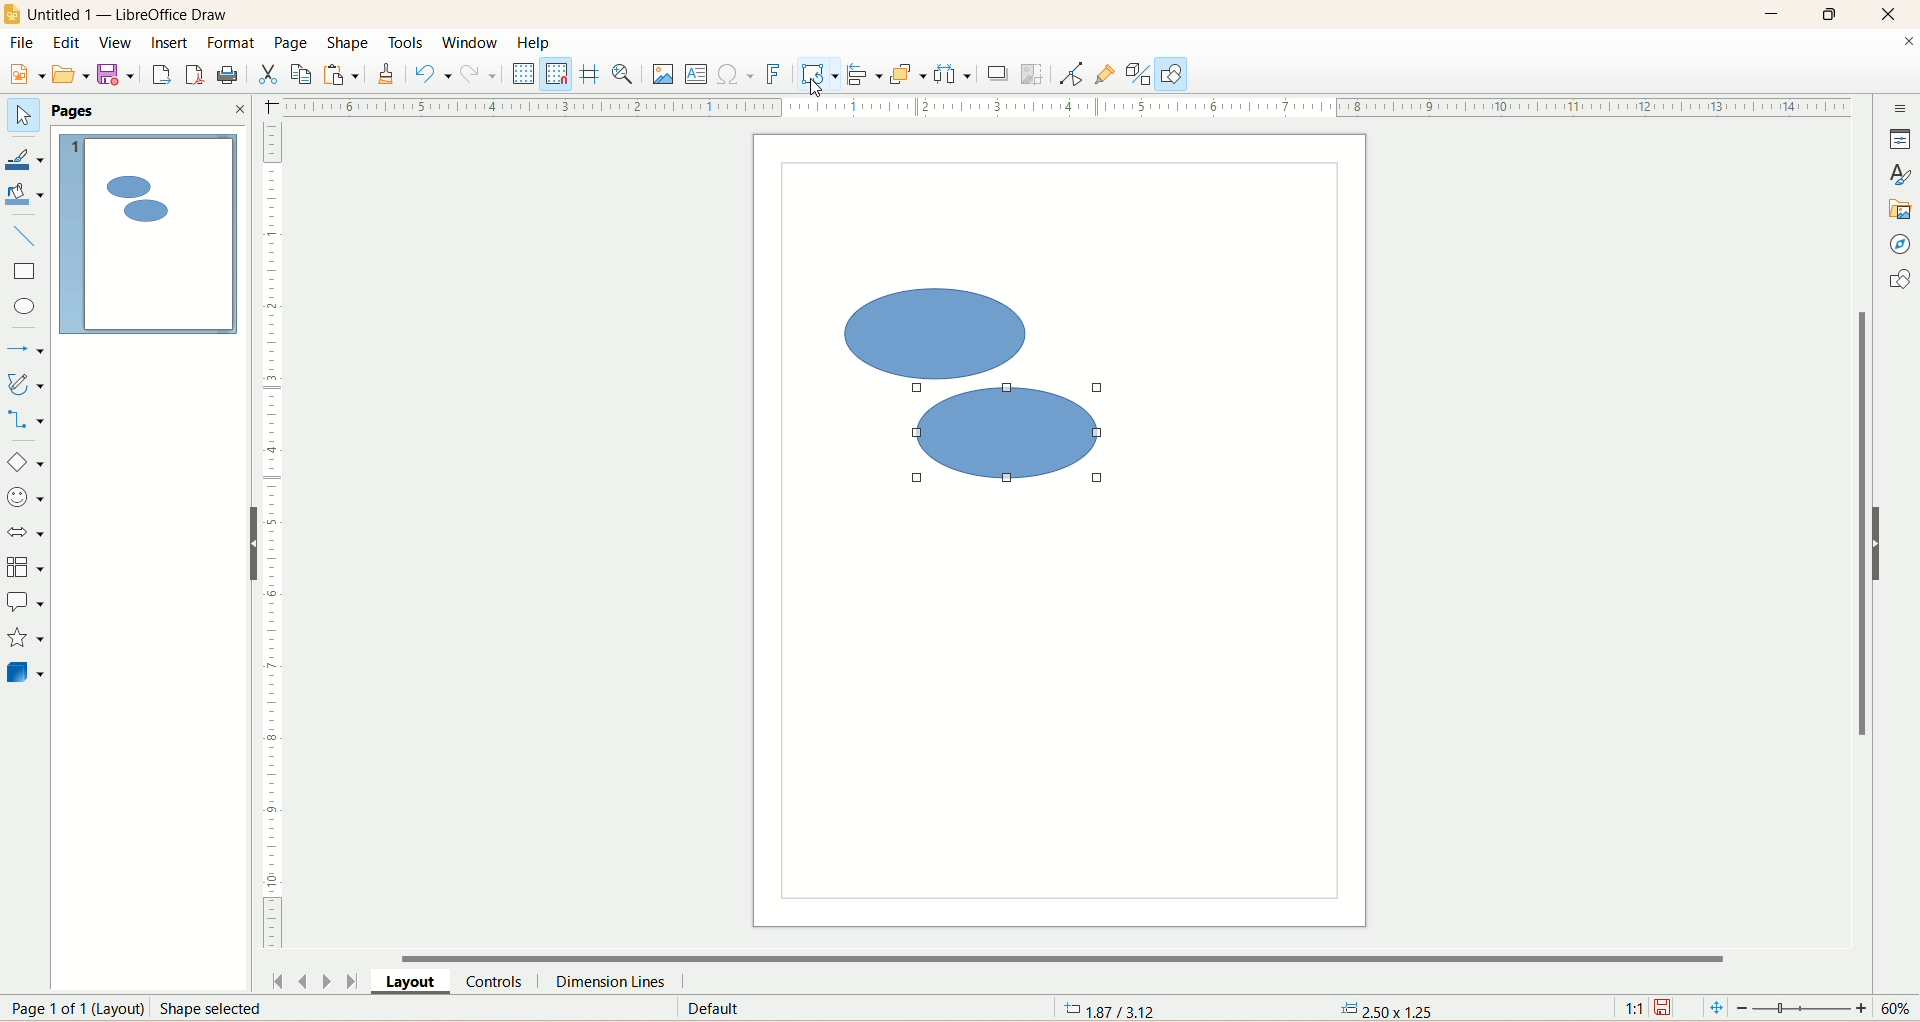 Image resolution: width=1920 pixels, height=1022 pixels. What do you see at coordinates (734, 75) in the screenshot?
I see `special character` at bounding box center [734, 75].